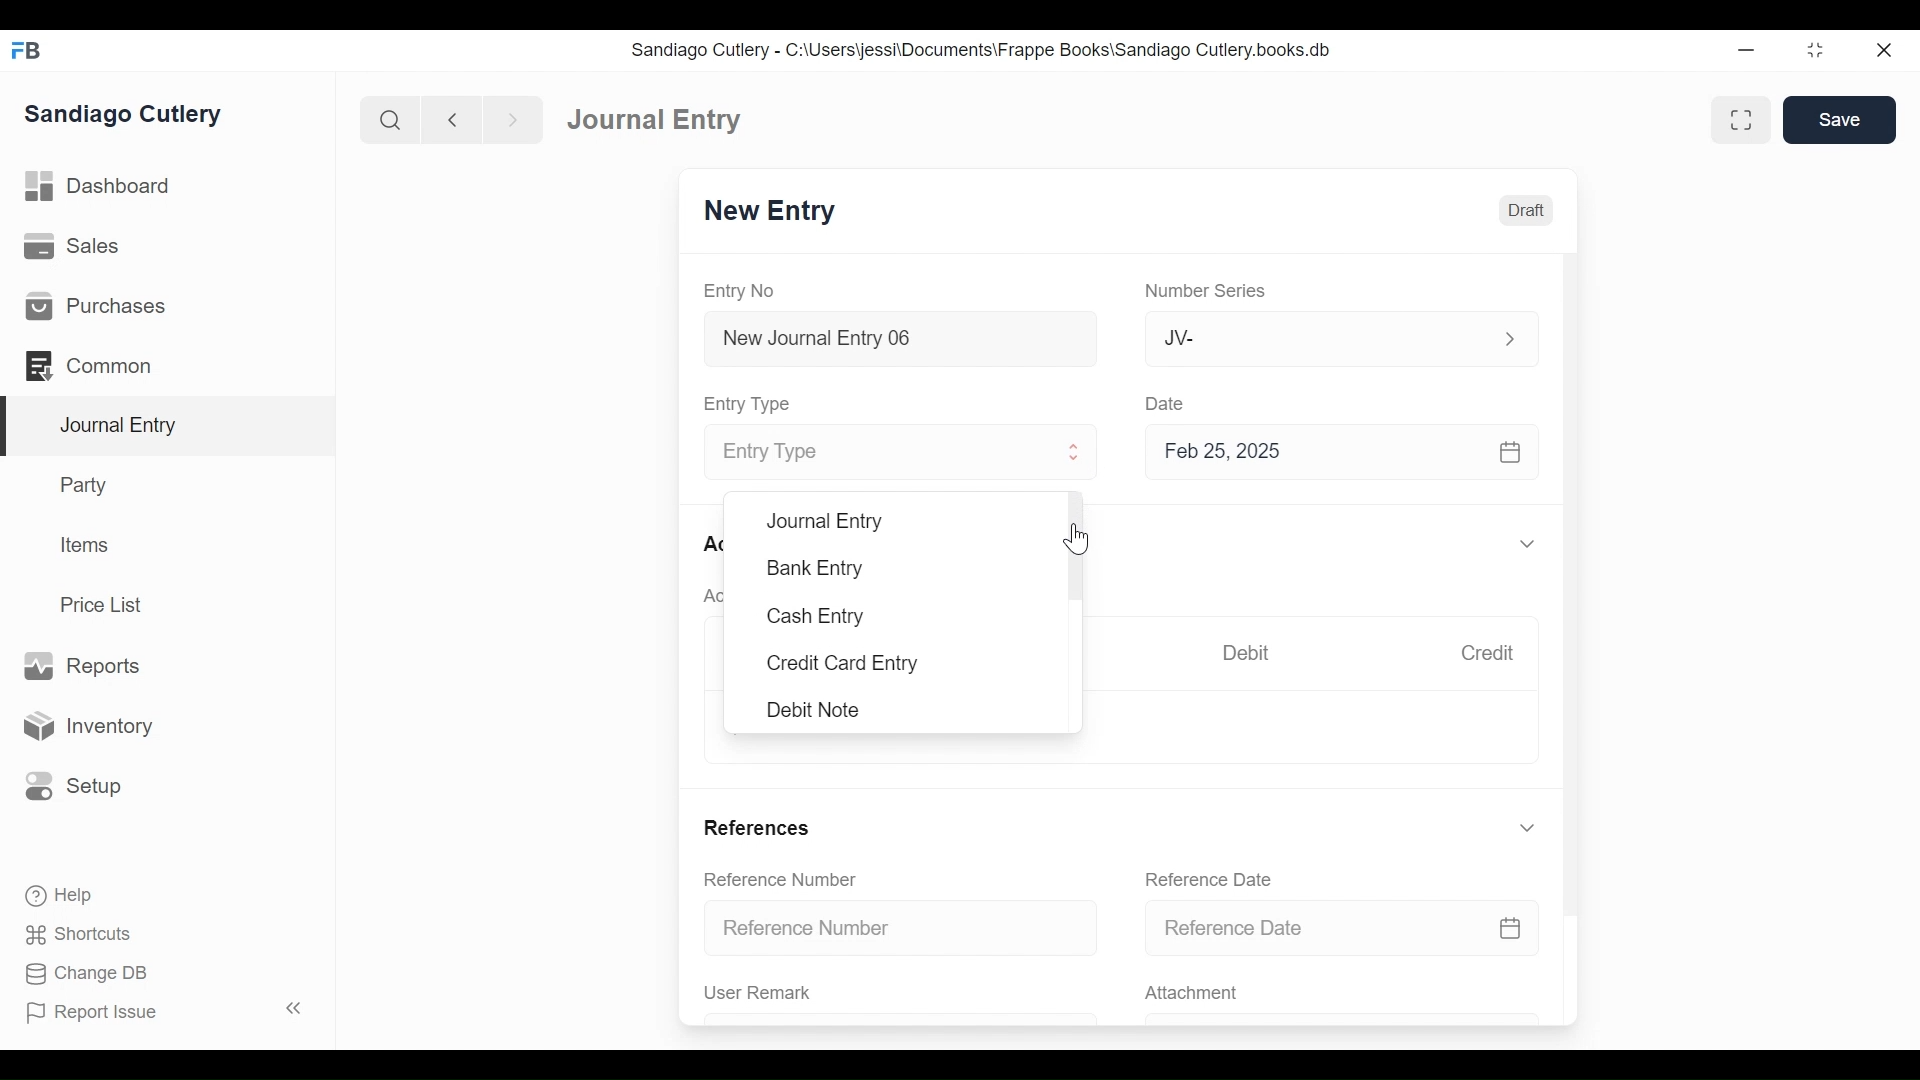 The width and height of the screenshot is (1920, 1080). What do you see at coordinates (1080, 538) in the screenshot?
I see `Cursor` at bounding box center [1080, 538].